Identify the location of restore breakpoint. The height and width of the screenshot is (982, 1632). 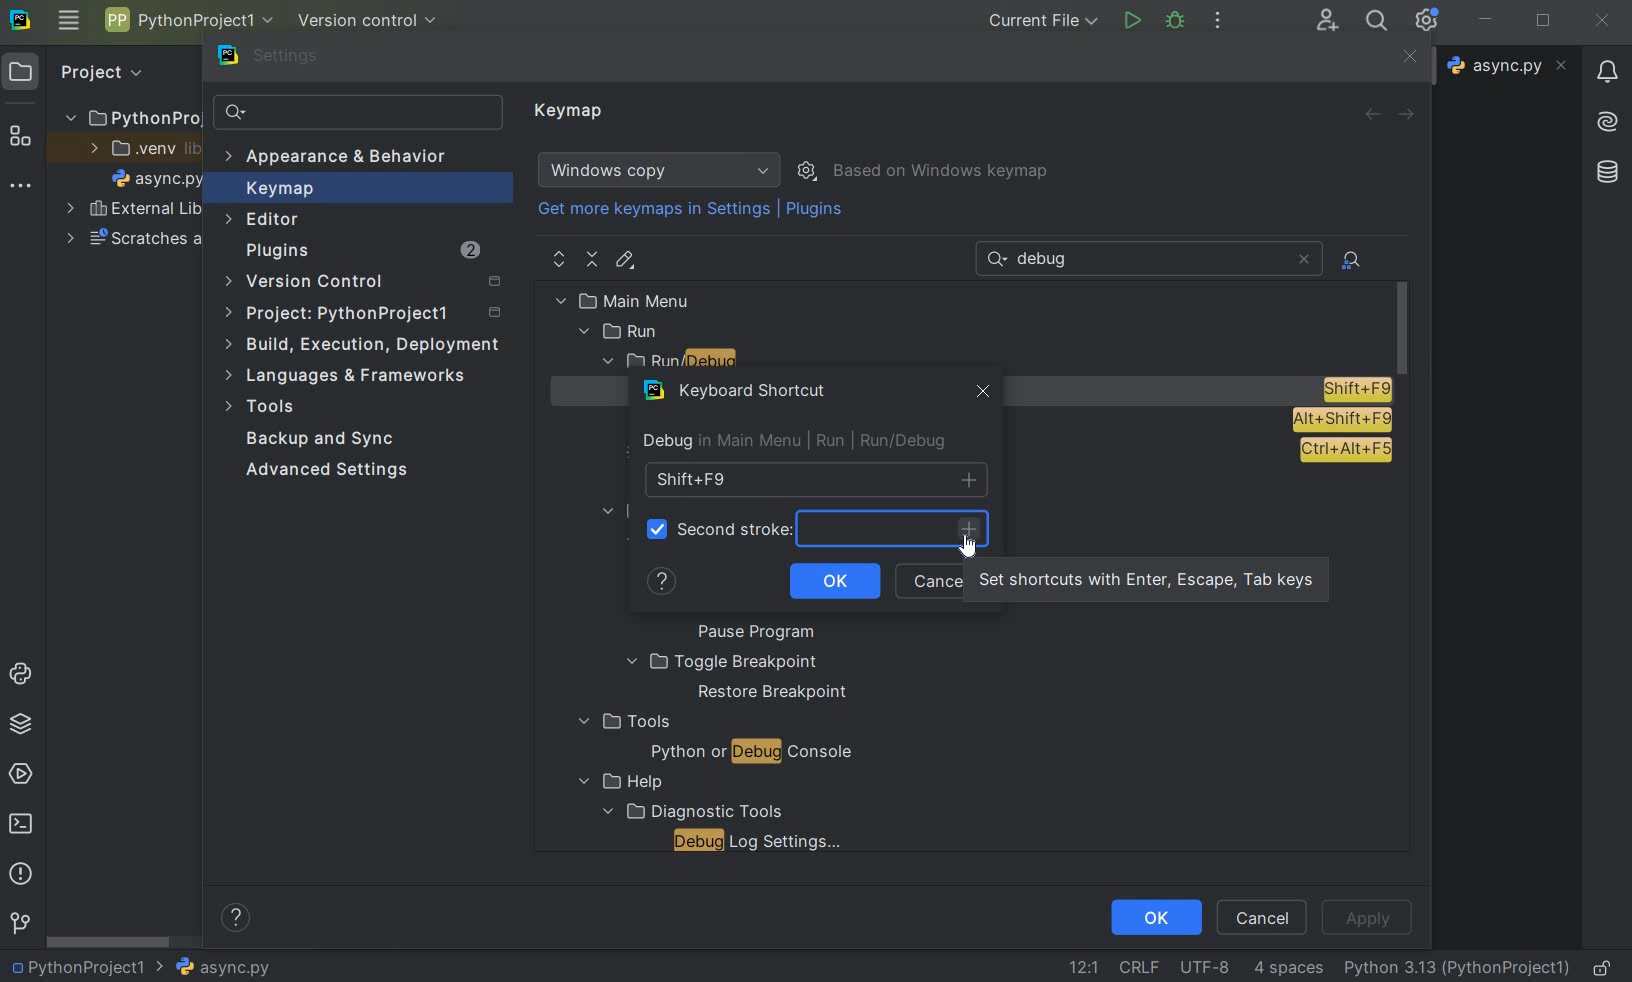
(774, 693).